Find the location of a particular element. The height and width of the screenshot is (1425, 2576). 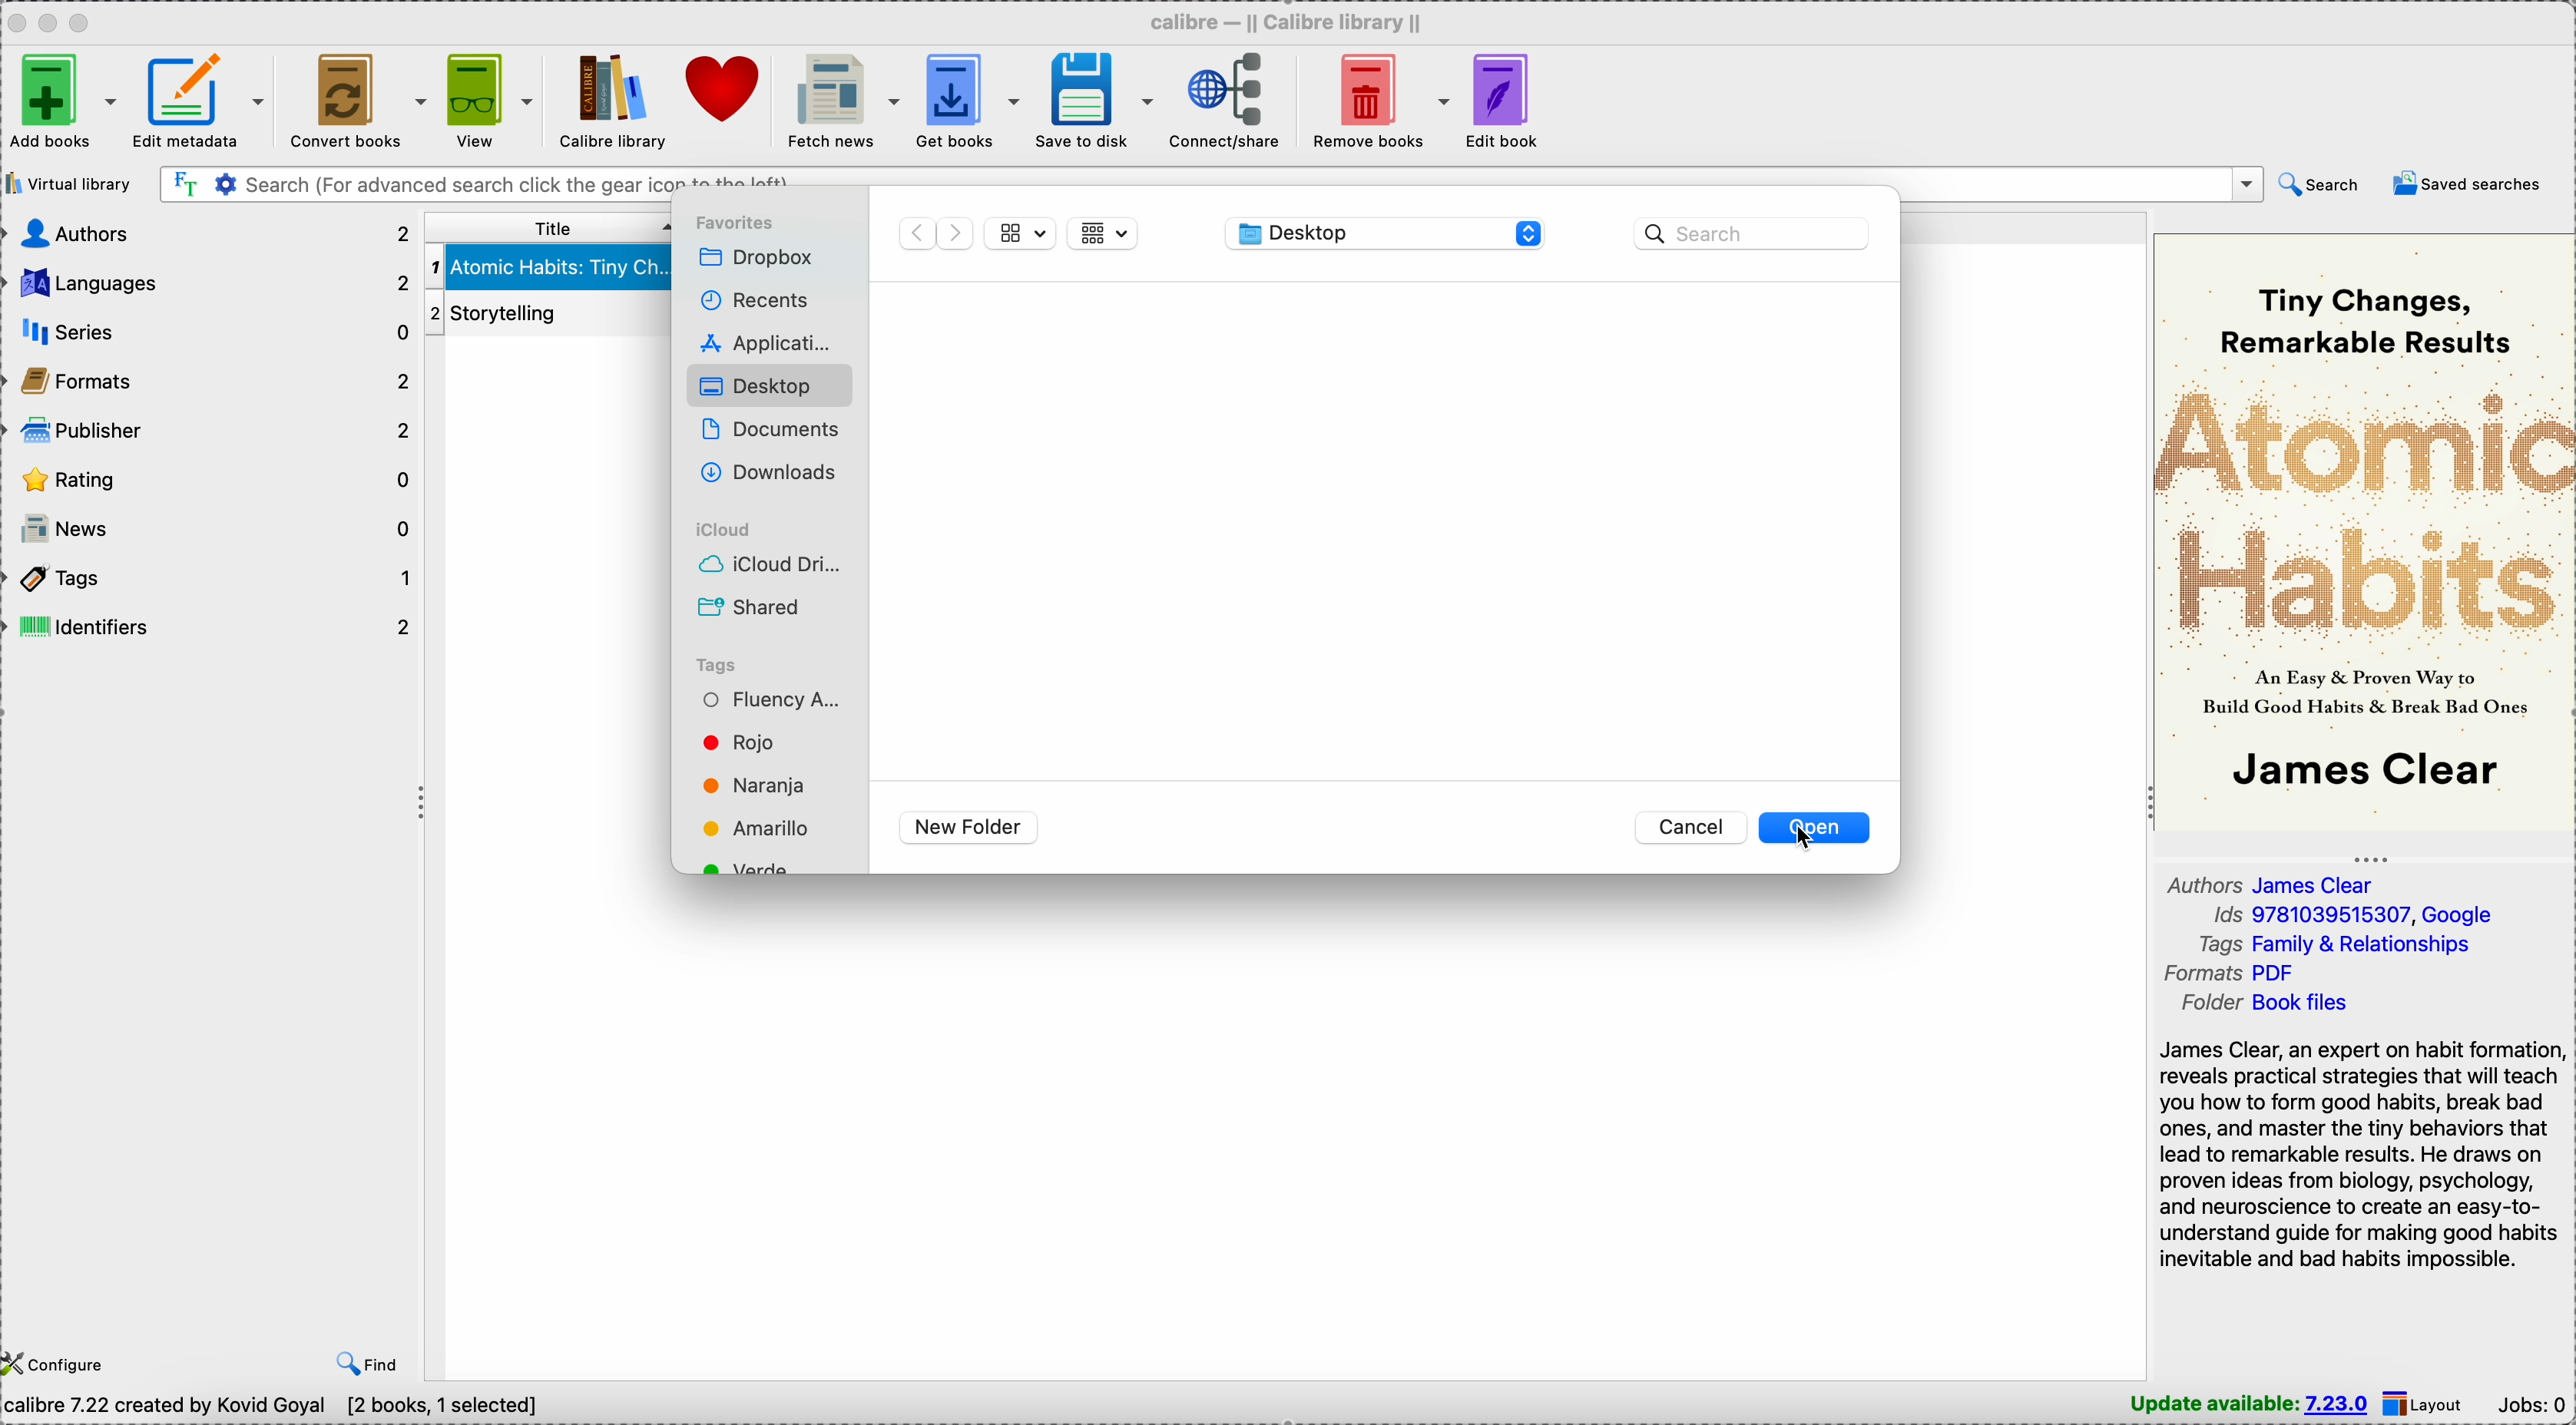

edit book is located at coordinates (1510, 97).